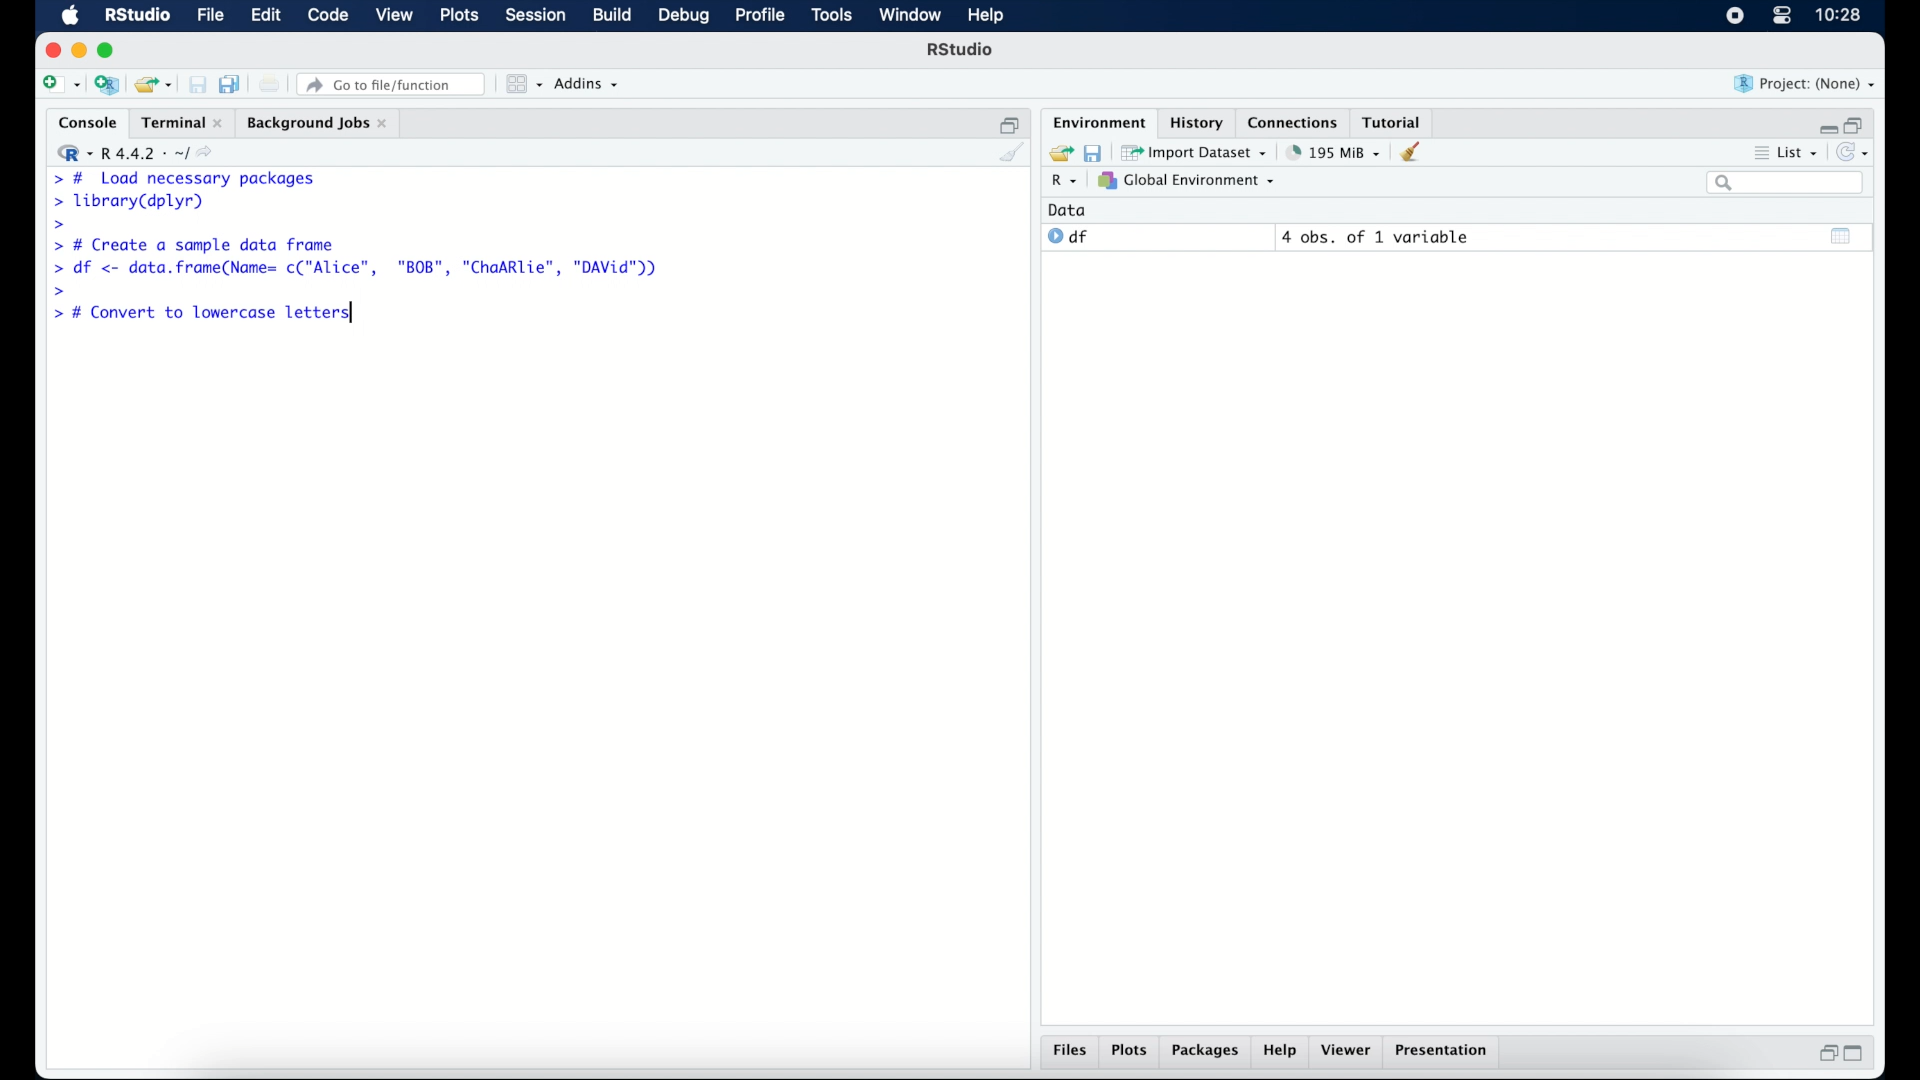 This screenshot has width=1920, height=1080. What do you see at coordinates (760, 16) in the screenshot?
I see `profile` at bounding box center [760, 16].